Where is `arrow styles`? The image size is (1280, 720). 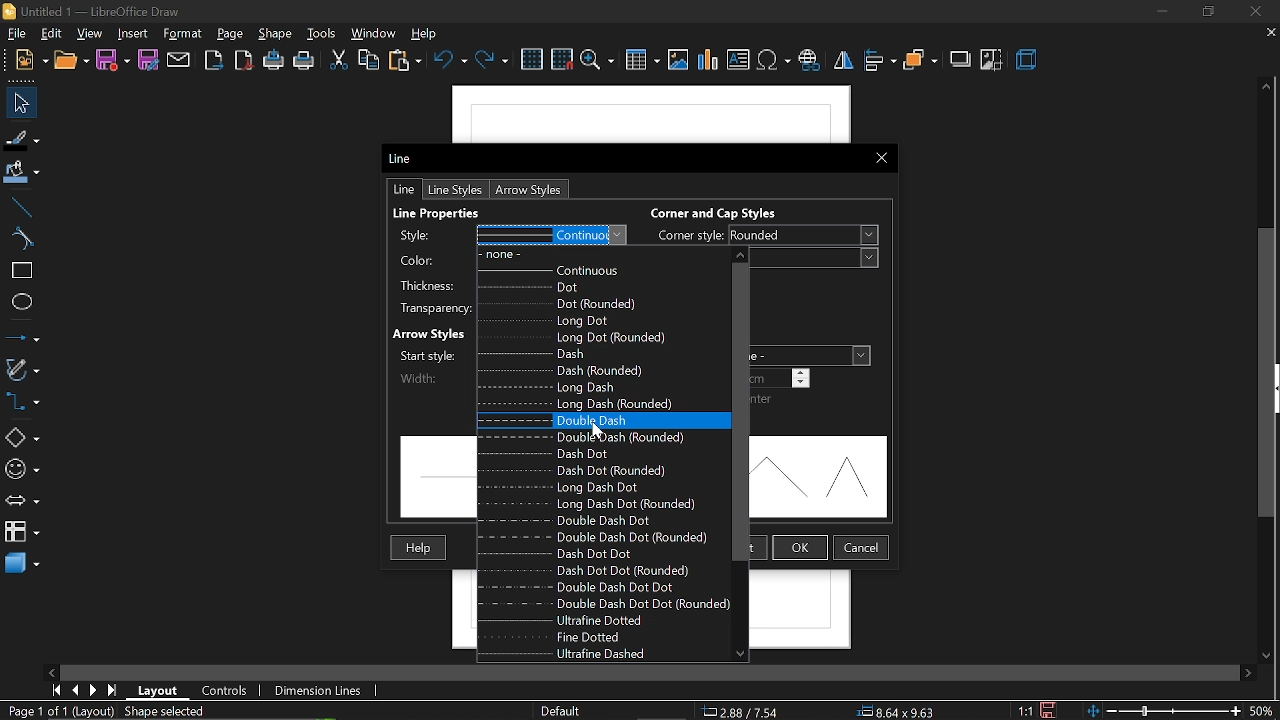 arrow styles is located at coordinates (527, 190).